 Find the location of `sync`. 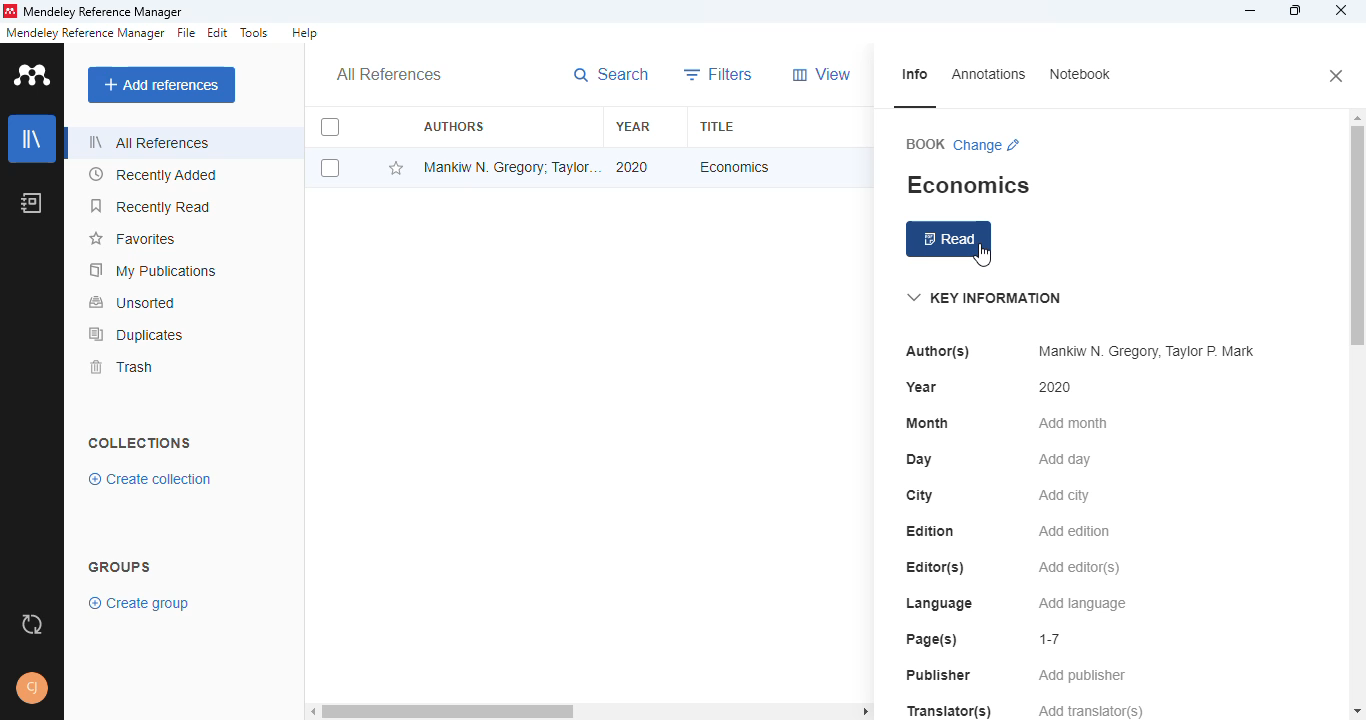

sync is located at coordinates (32, 626).